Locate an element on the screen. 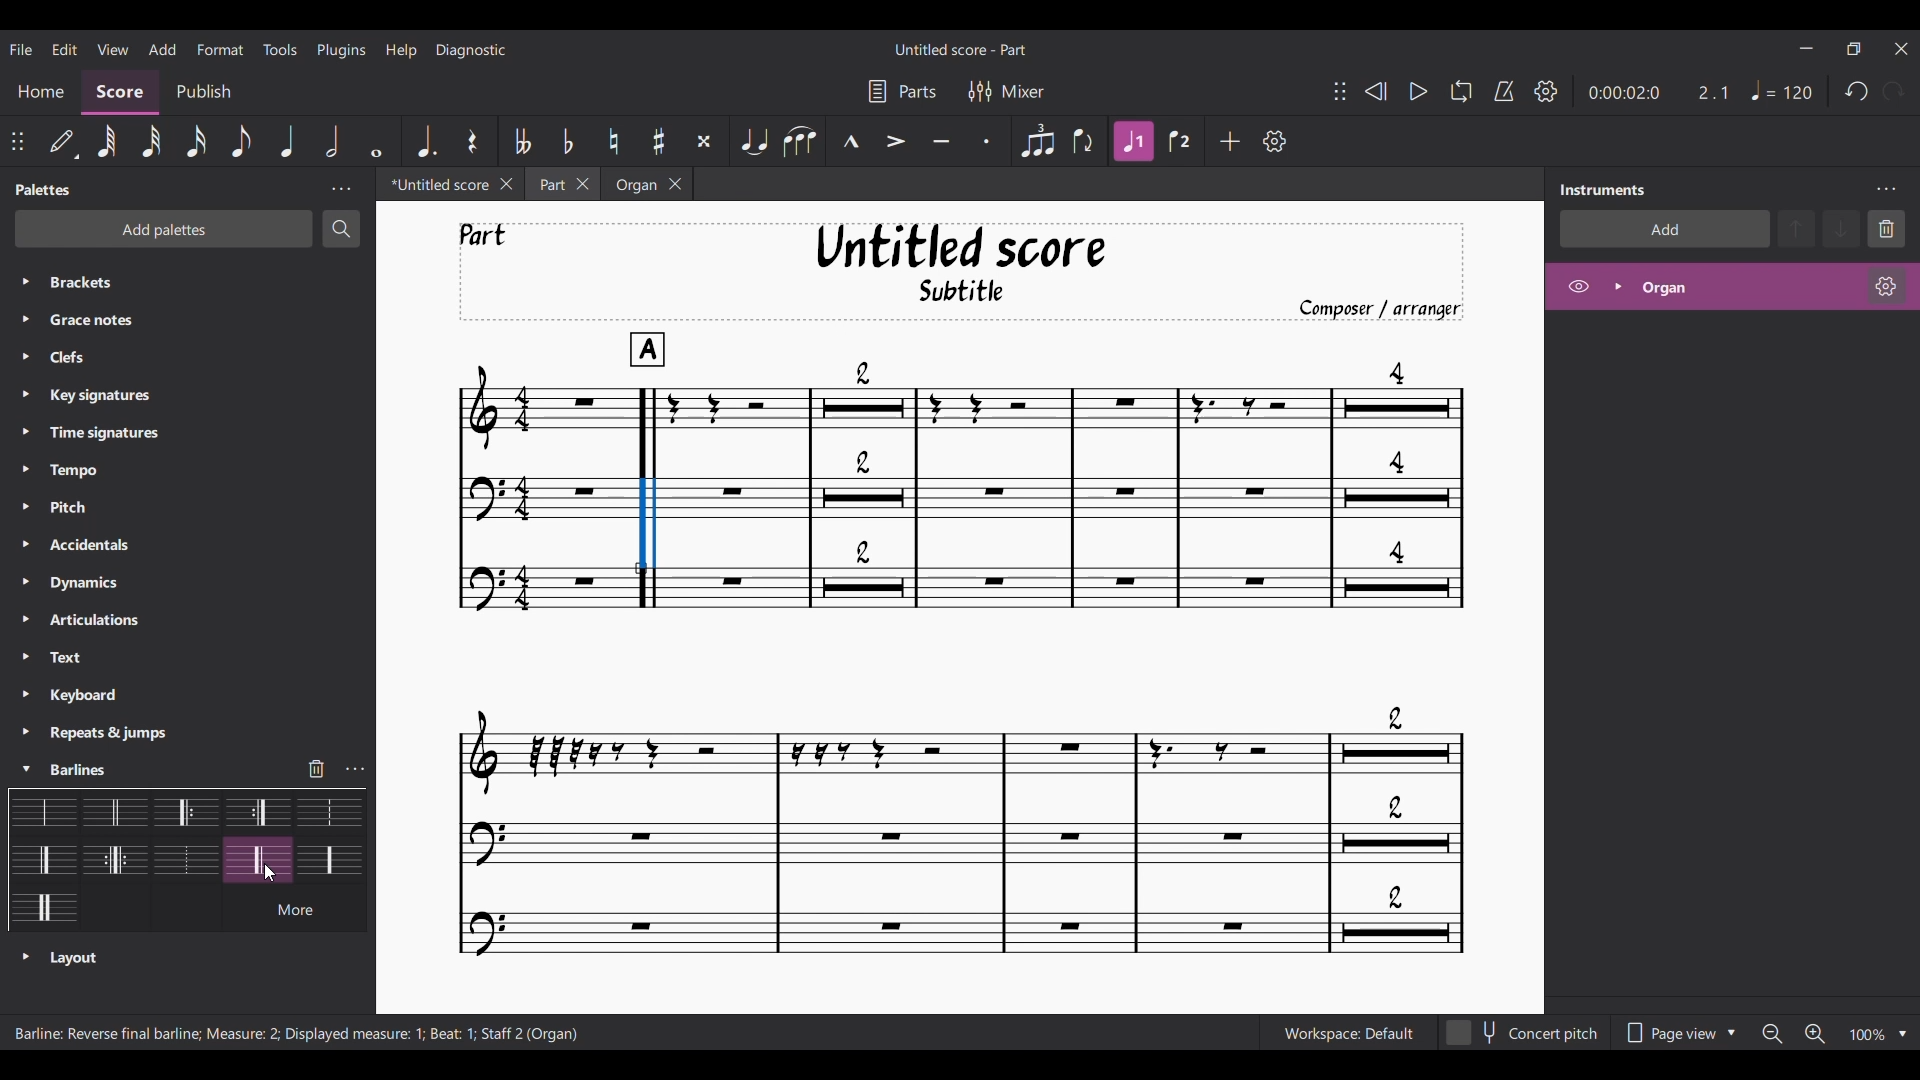 The width and height of the screenshot is (1920, 1080). Rewind is located at coordinates (1375, 91).